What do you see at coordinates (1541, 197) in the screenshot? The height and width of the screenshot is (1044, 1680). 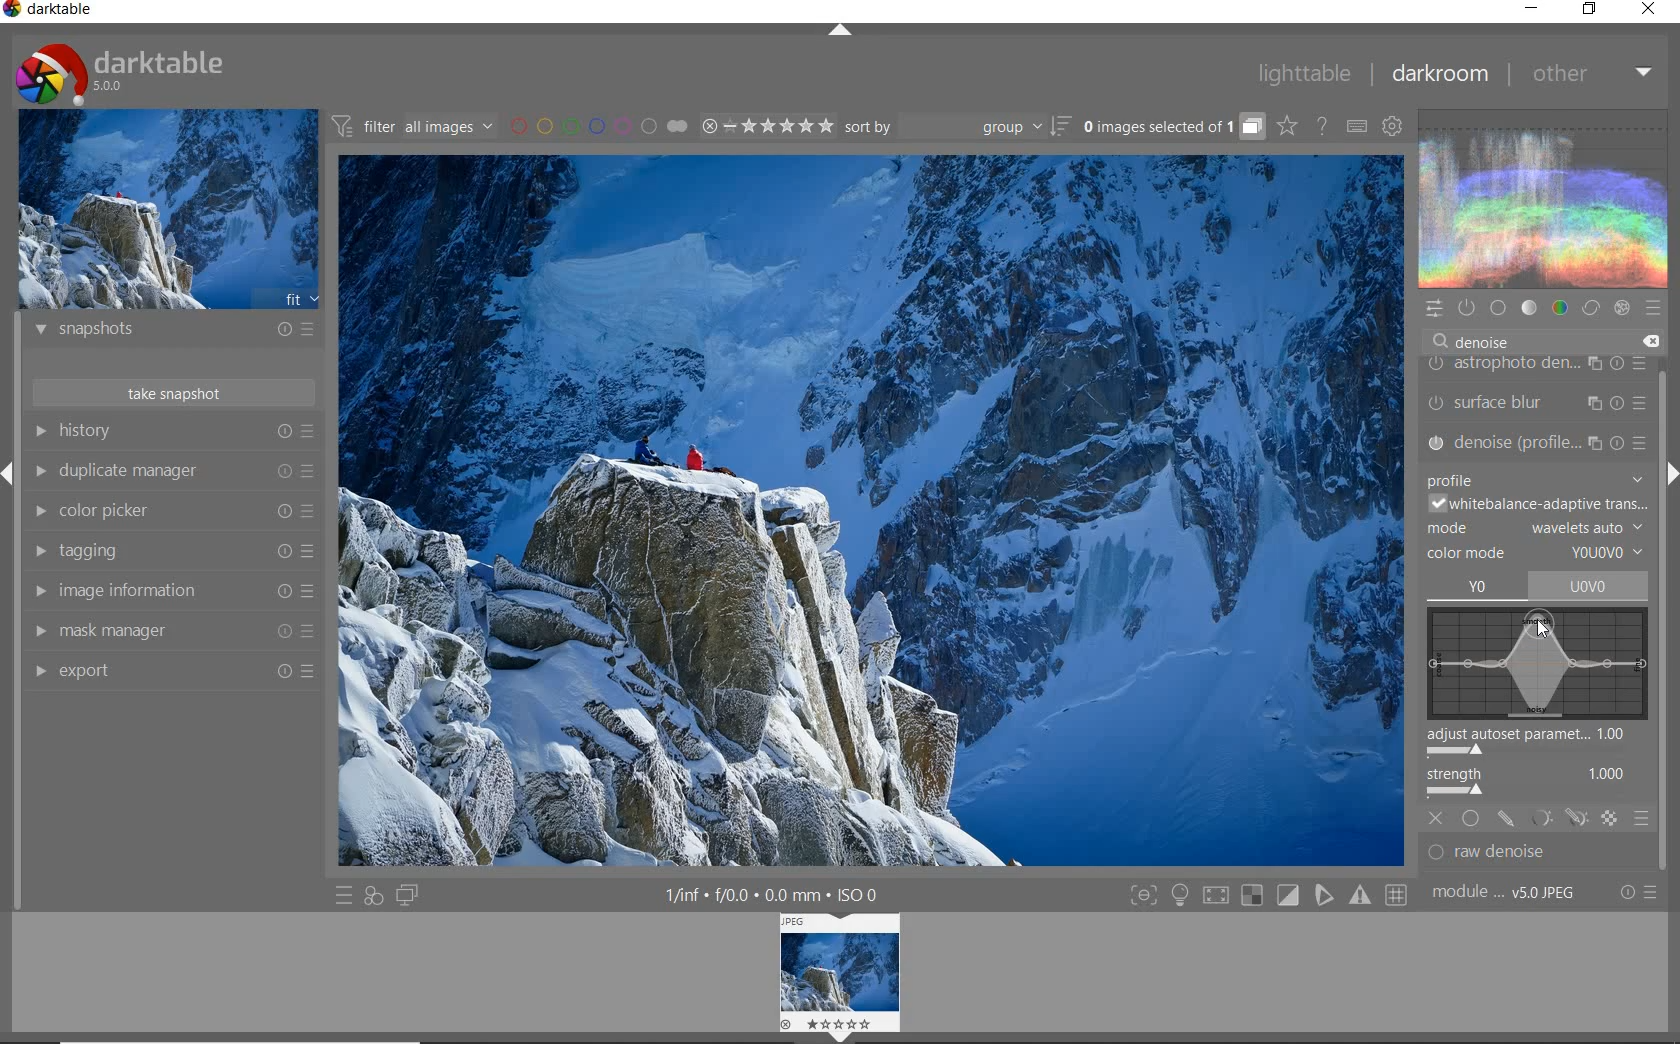 I see `waveform` at bounding box center [1541, 197].